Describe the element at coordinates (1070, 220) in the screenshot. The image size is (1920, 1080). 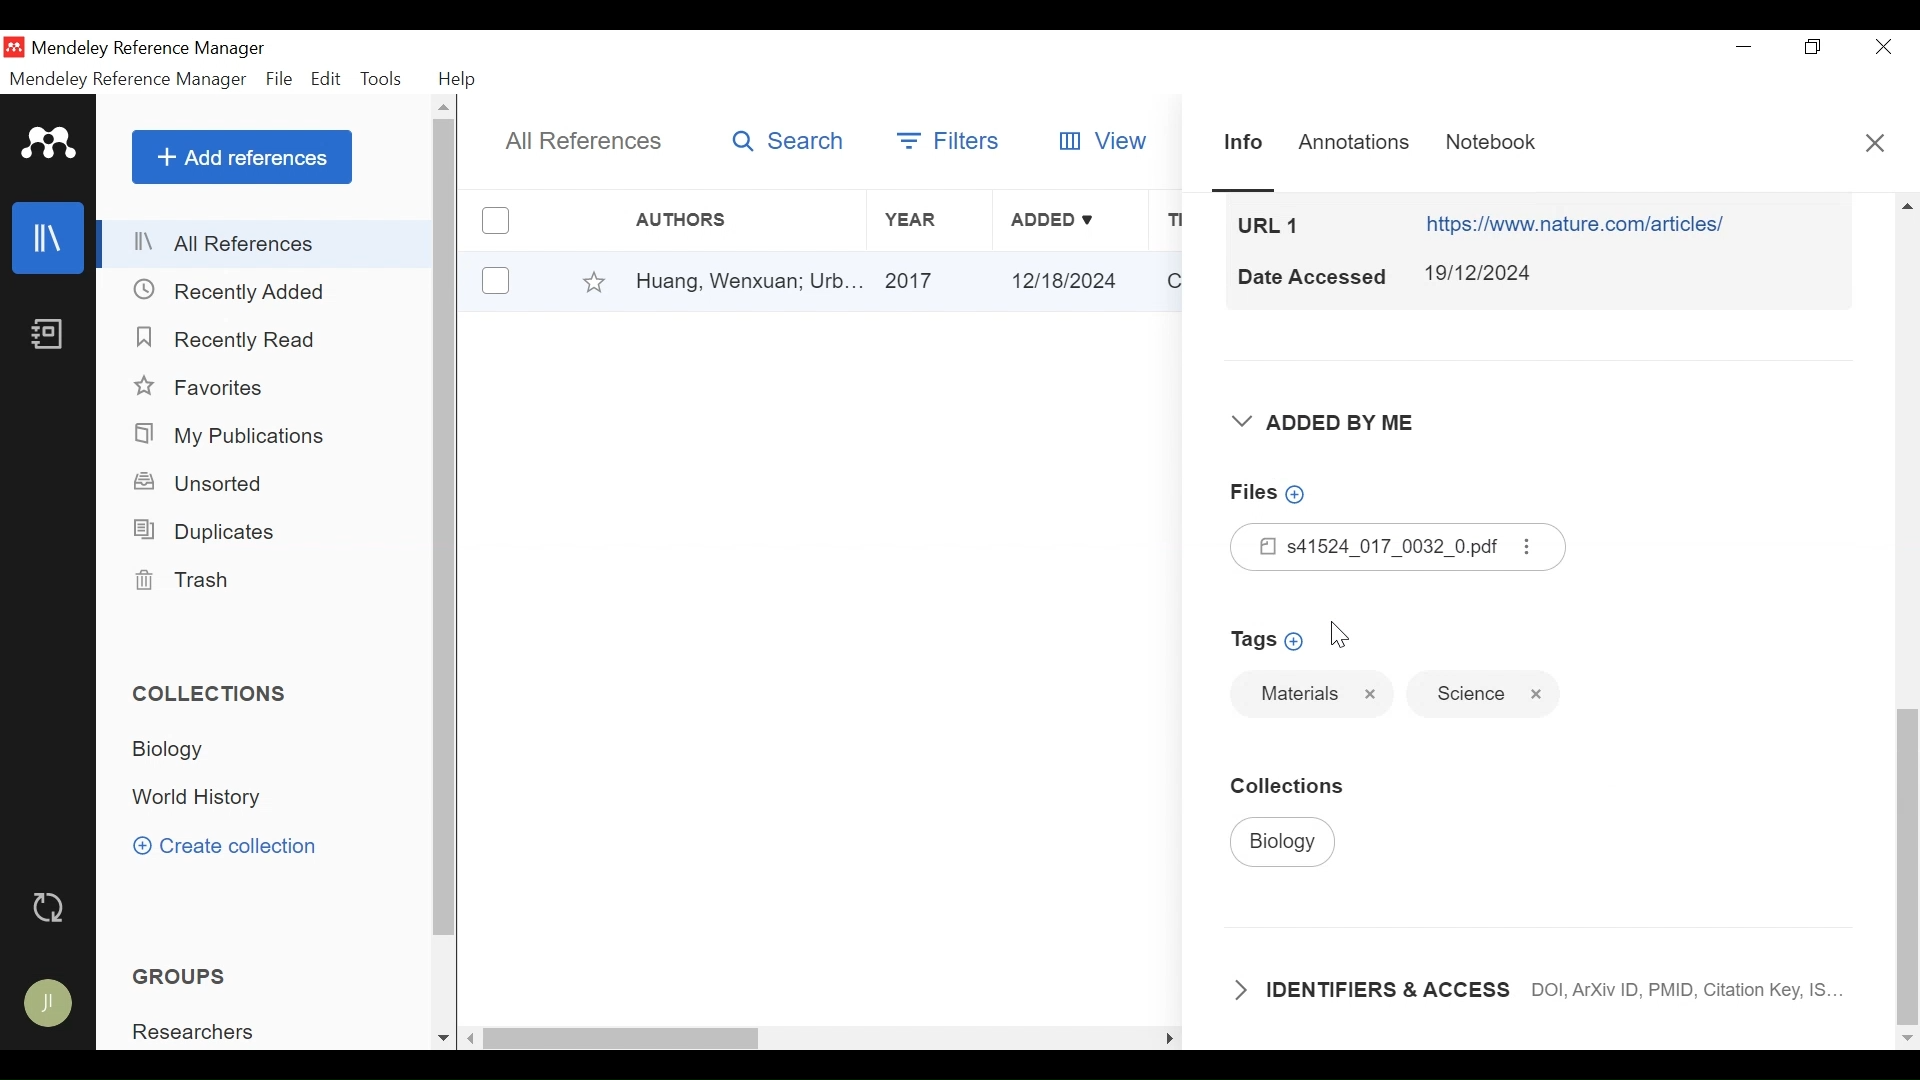
I see `Added` at that location.